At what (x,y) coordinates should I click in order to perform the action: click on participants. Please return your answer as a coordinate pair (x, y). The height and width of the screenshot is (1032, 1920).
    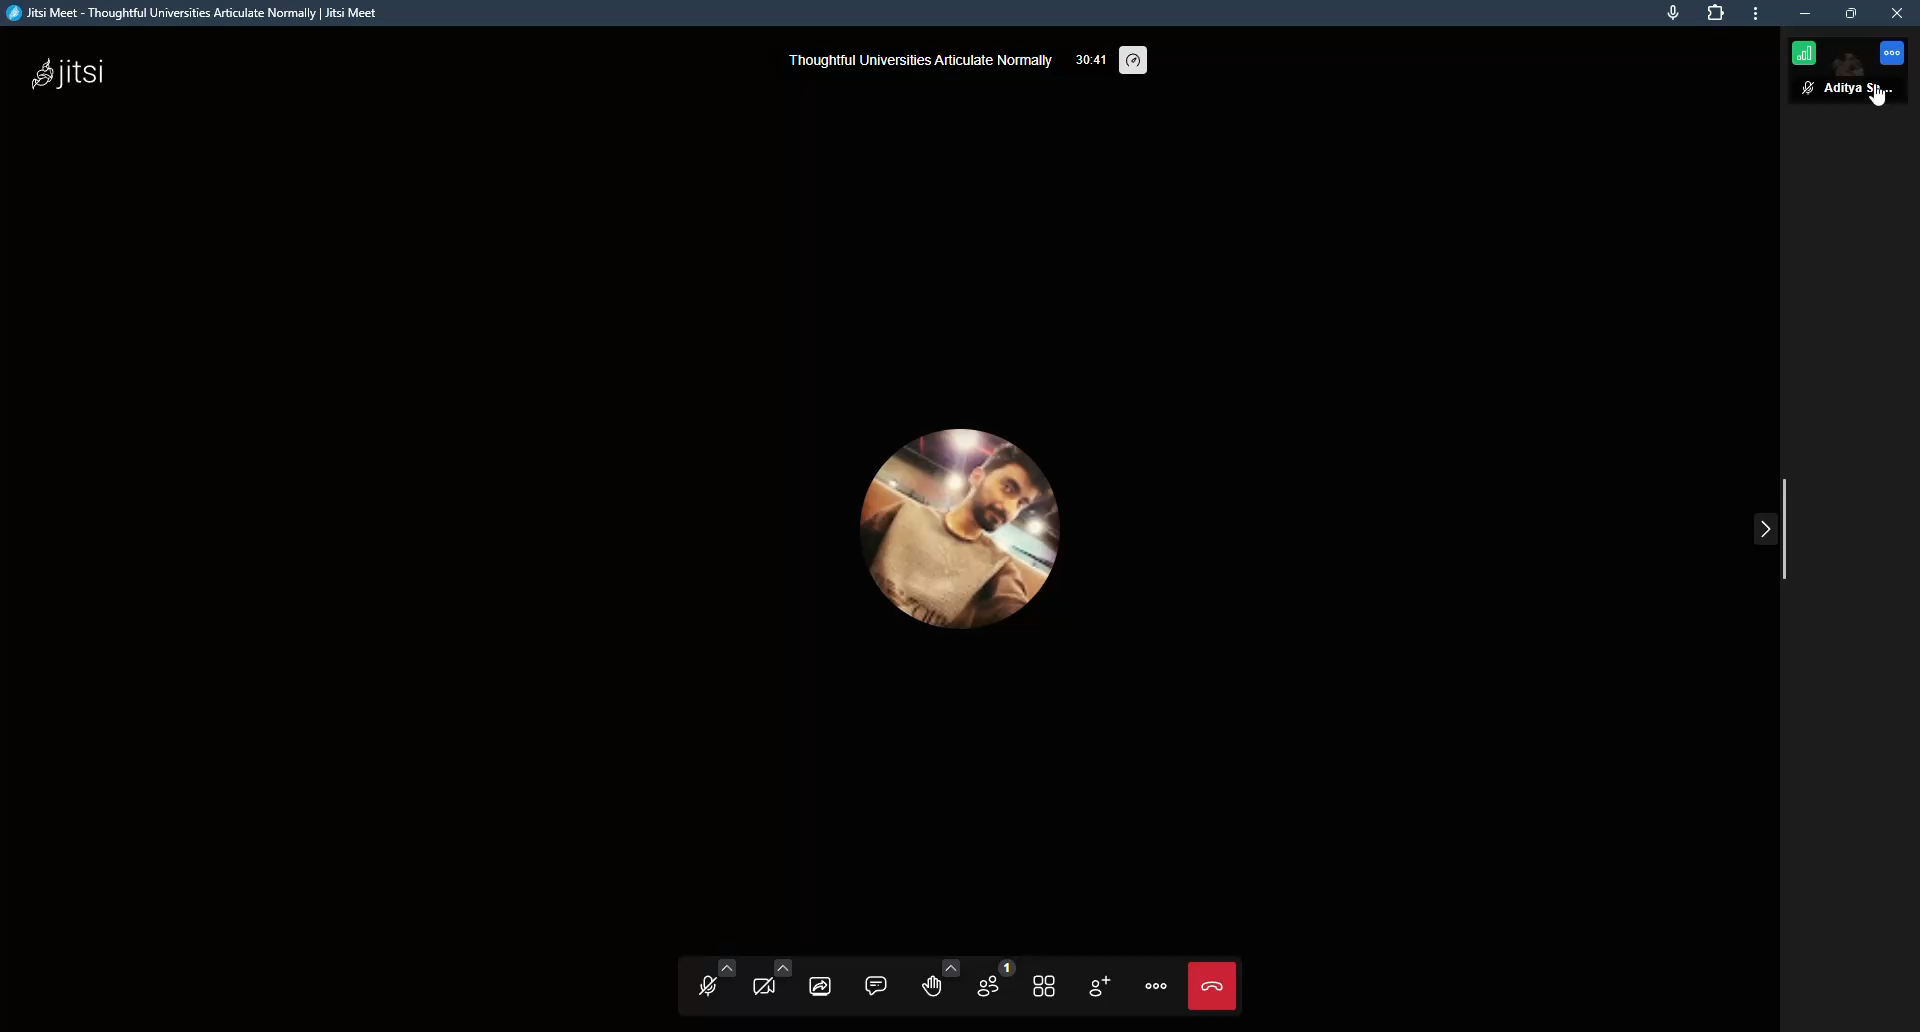
    Looking at the image, I should click on (990, 982).